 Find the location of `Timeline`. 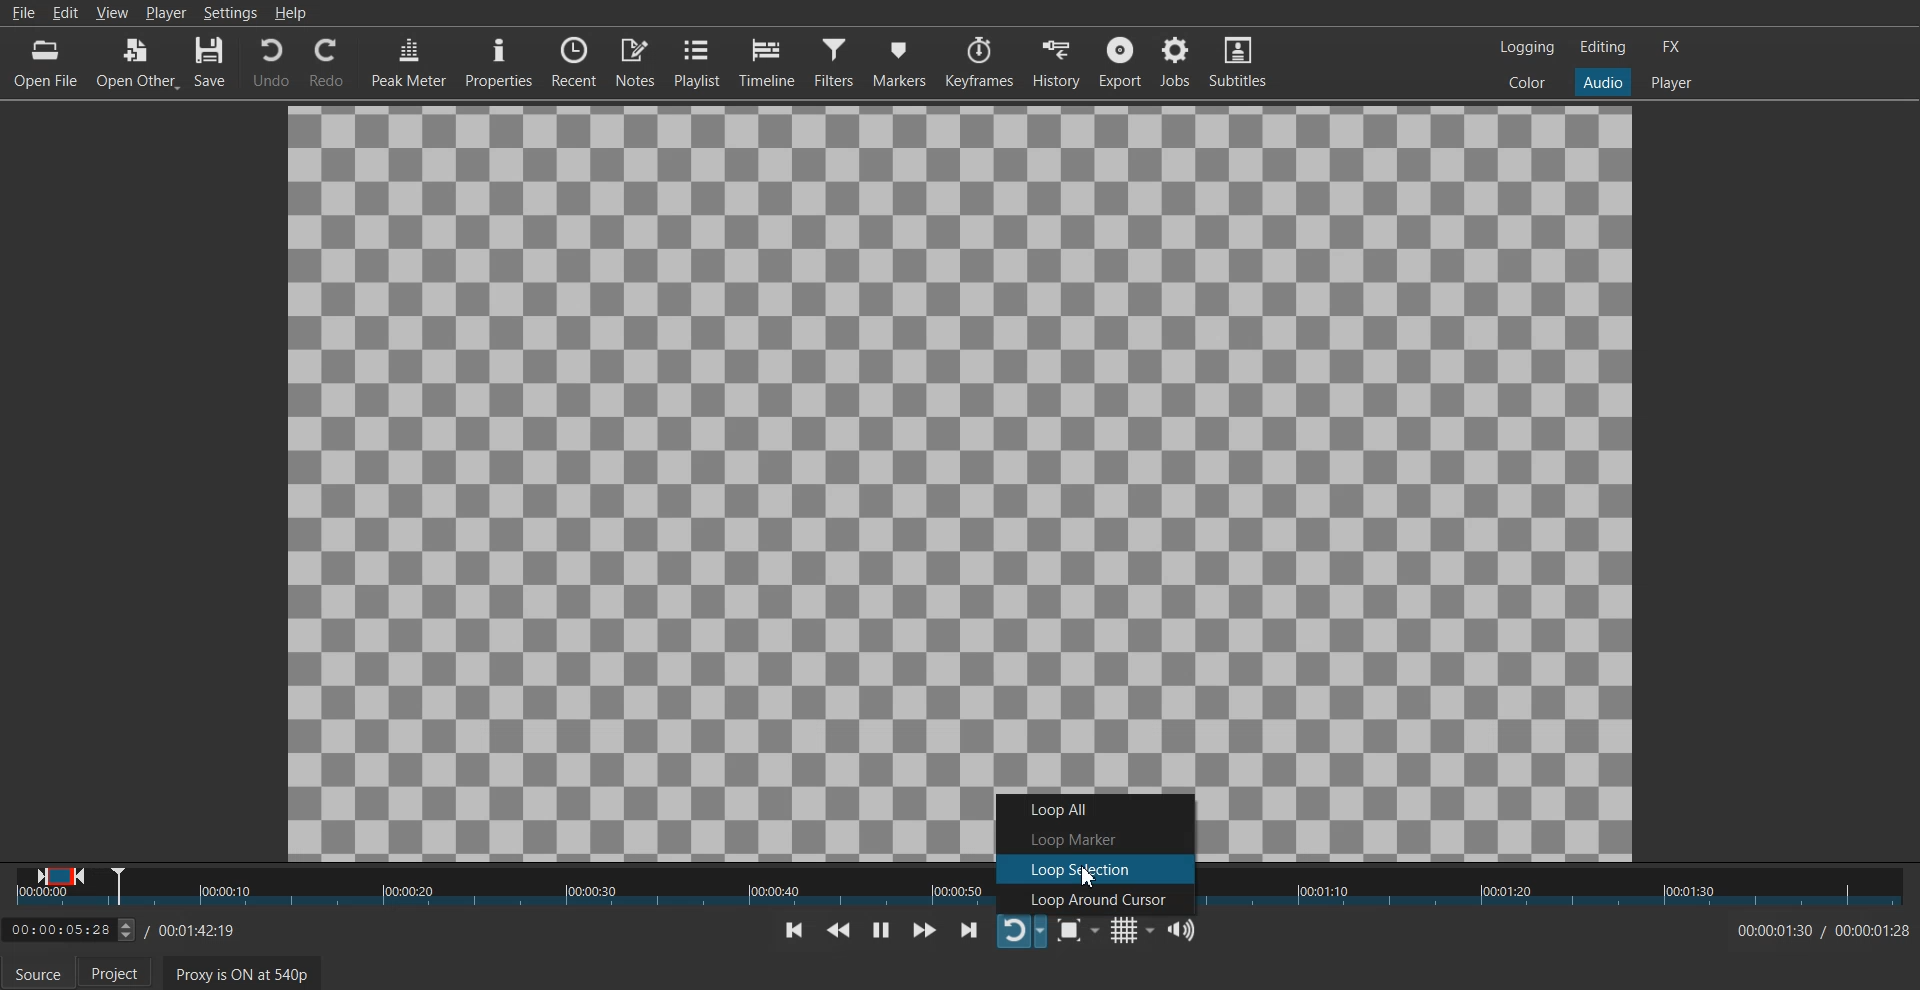

Timeline is located at coordinates (766, 62).